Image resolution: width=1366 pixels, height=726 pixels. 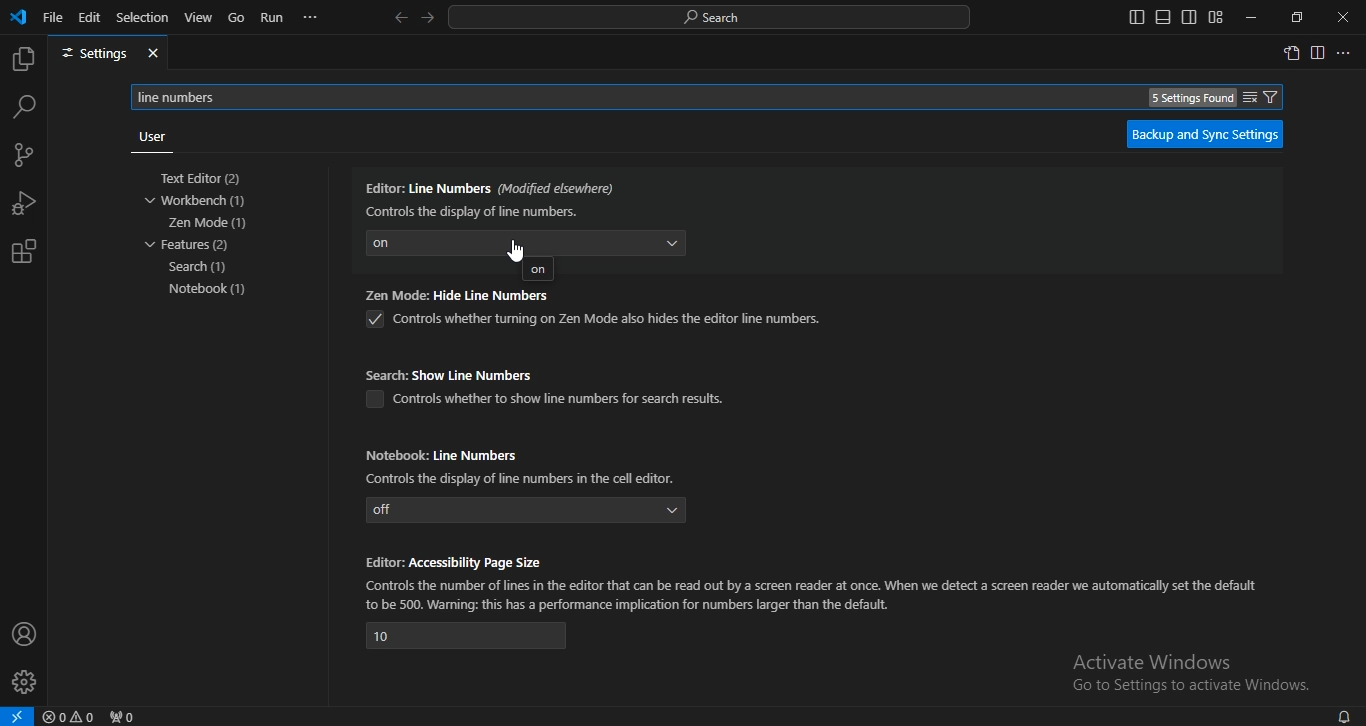 I want to click on split editor, so click(x=1319, y=54).